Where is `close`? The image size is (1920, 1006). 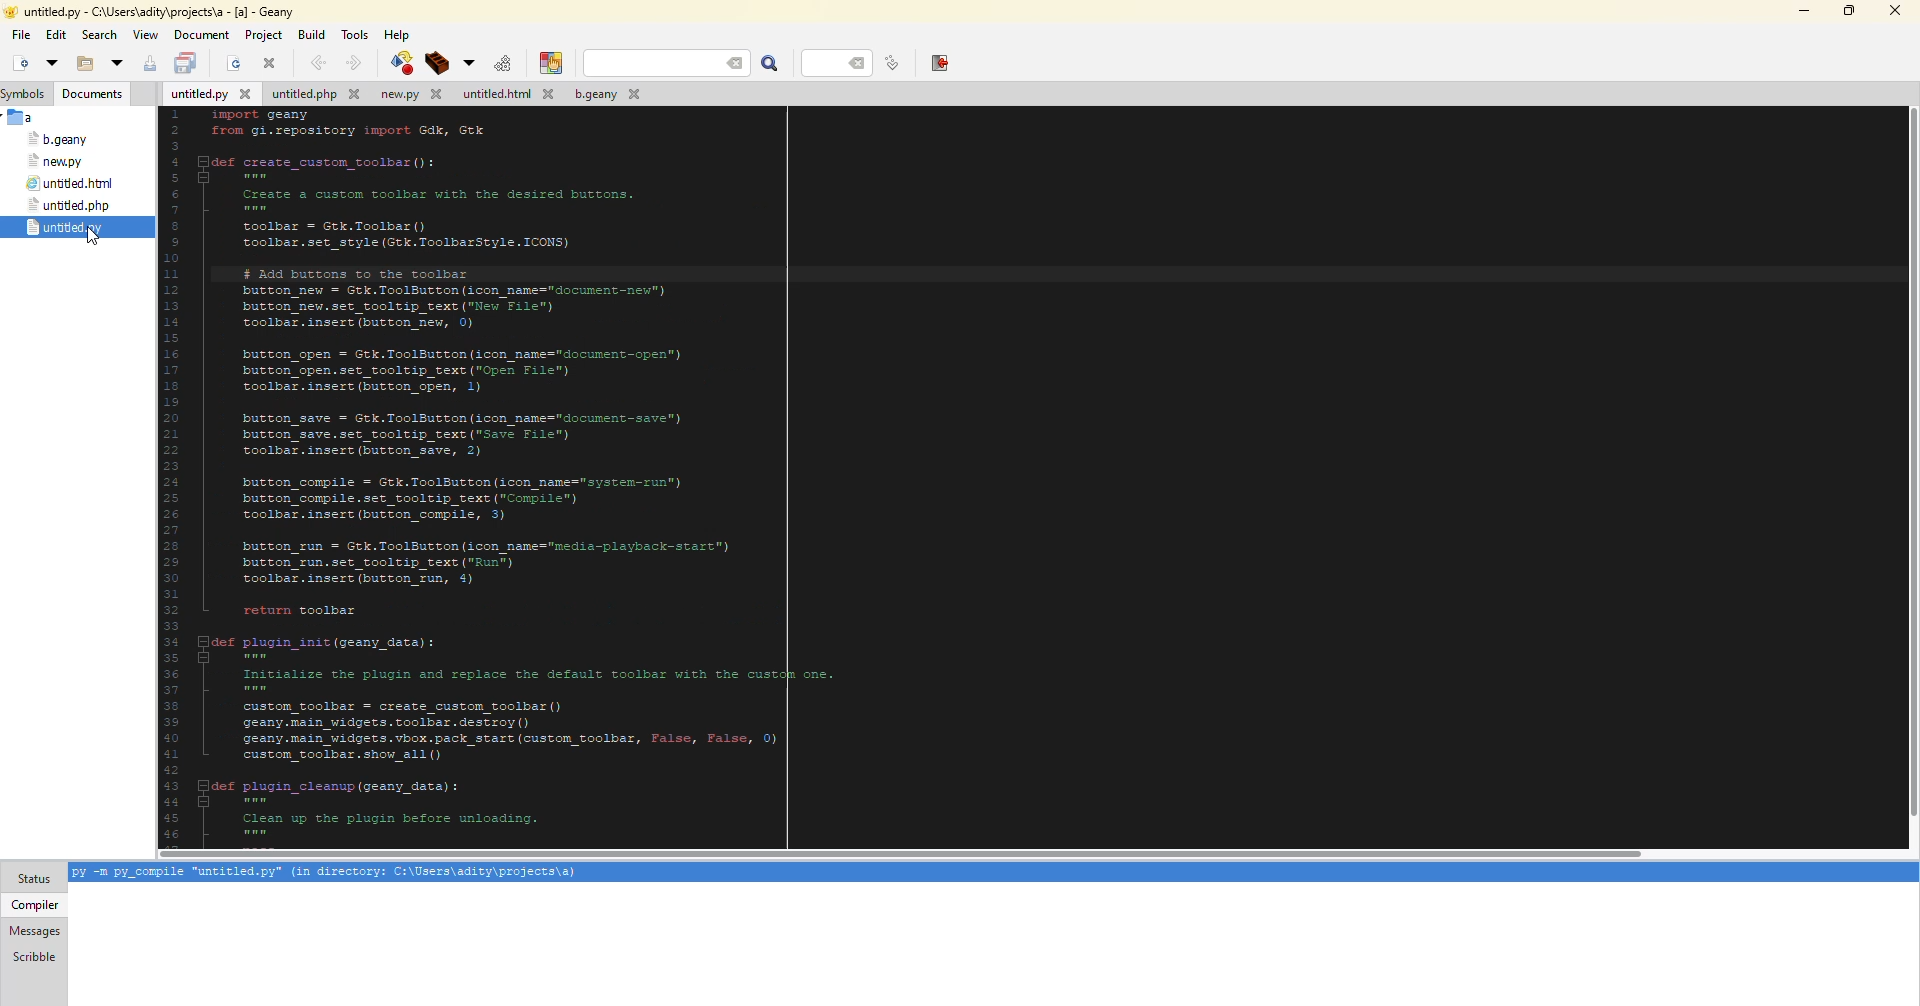 close is located at coordinates (1895, 10).